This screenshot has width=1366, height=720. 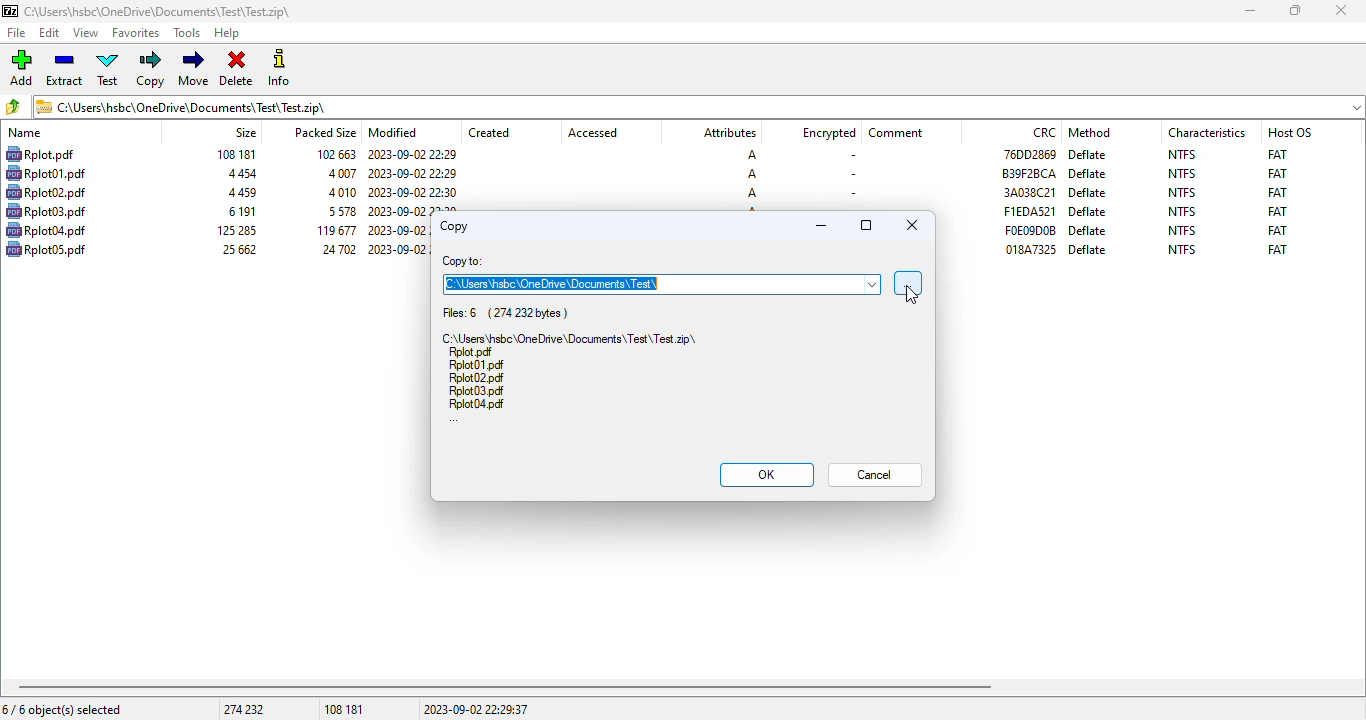 What do you see at coordinates (663, 284) in the screenshot?
I see `C:\Users\hsbc\OneDrive\Documents\Test\` at bounding box center [663, 284].